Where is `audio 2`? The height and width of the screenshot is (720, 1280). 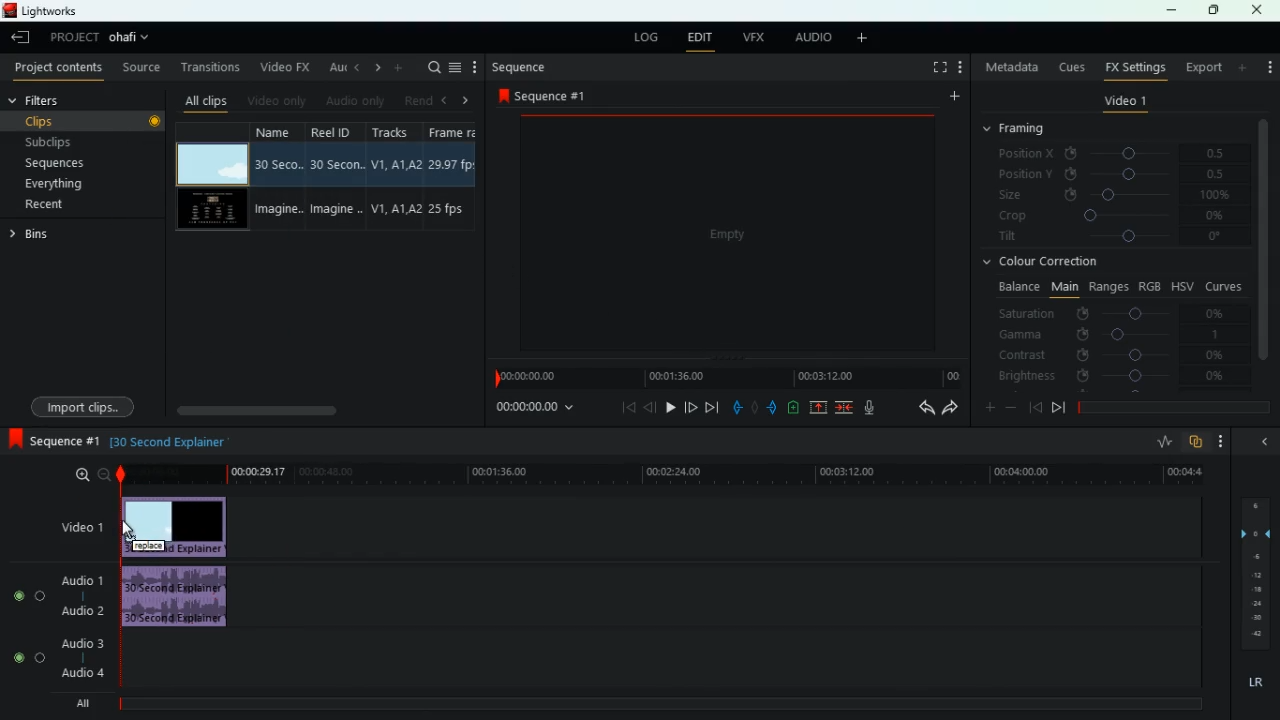 audio 2 is located at coordinates (80, 611).